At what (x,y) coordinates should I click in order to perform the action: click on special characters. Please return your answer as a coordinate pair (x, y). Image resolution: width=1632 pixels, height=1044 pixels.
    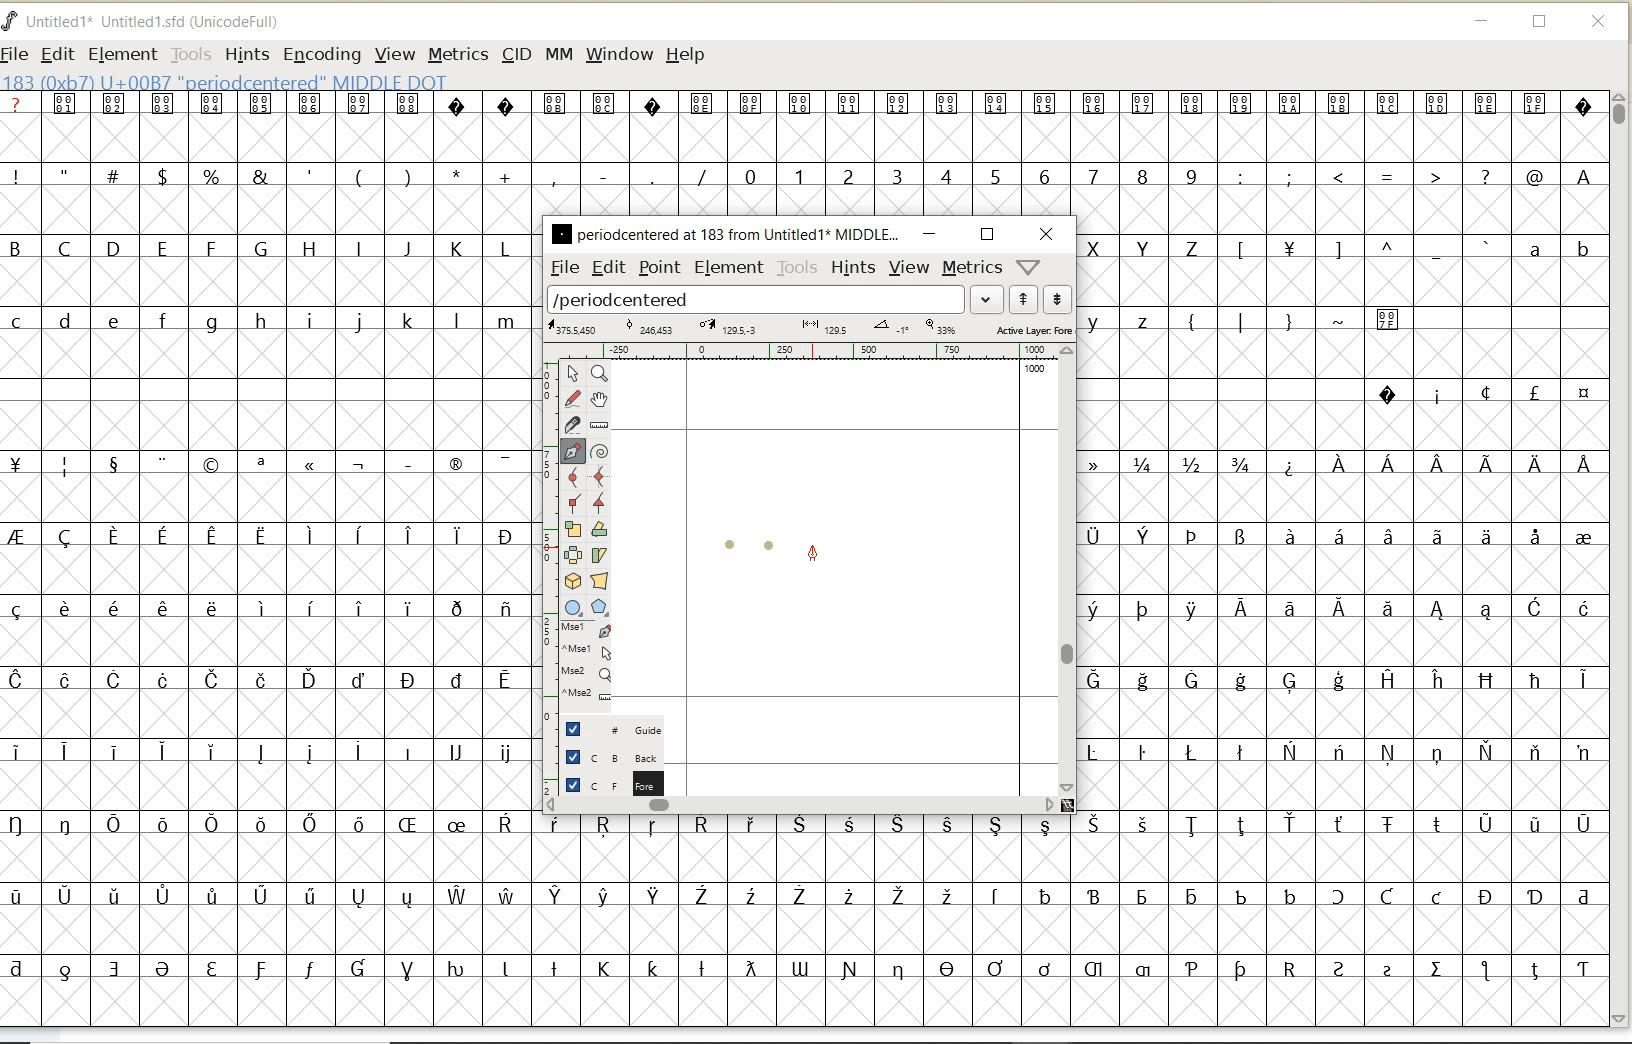
    Looking at the image, I should click on (801, 116).